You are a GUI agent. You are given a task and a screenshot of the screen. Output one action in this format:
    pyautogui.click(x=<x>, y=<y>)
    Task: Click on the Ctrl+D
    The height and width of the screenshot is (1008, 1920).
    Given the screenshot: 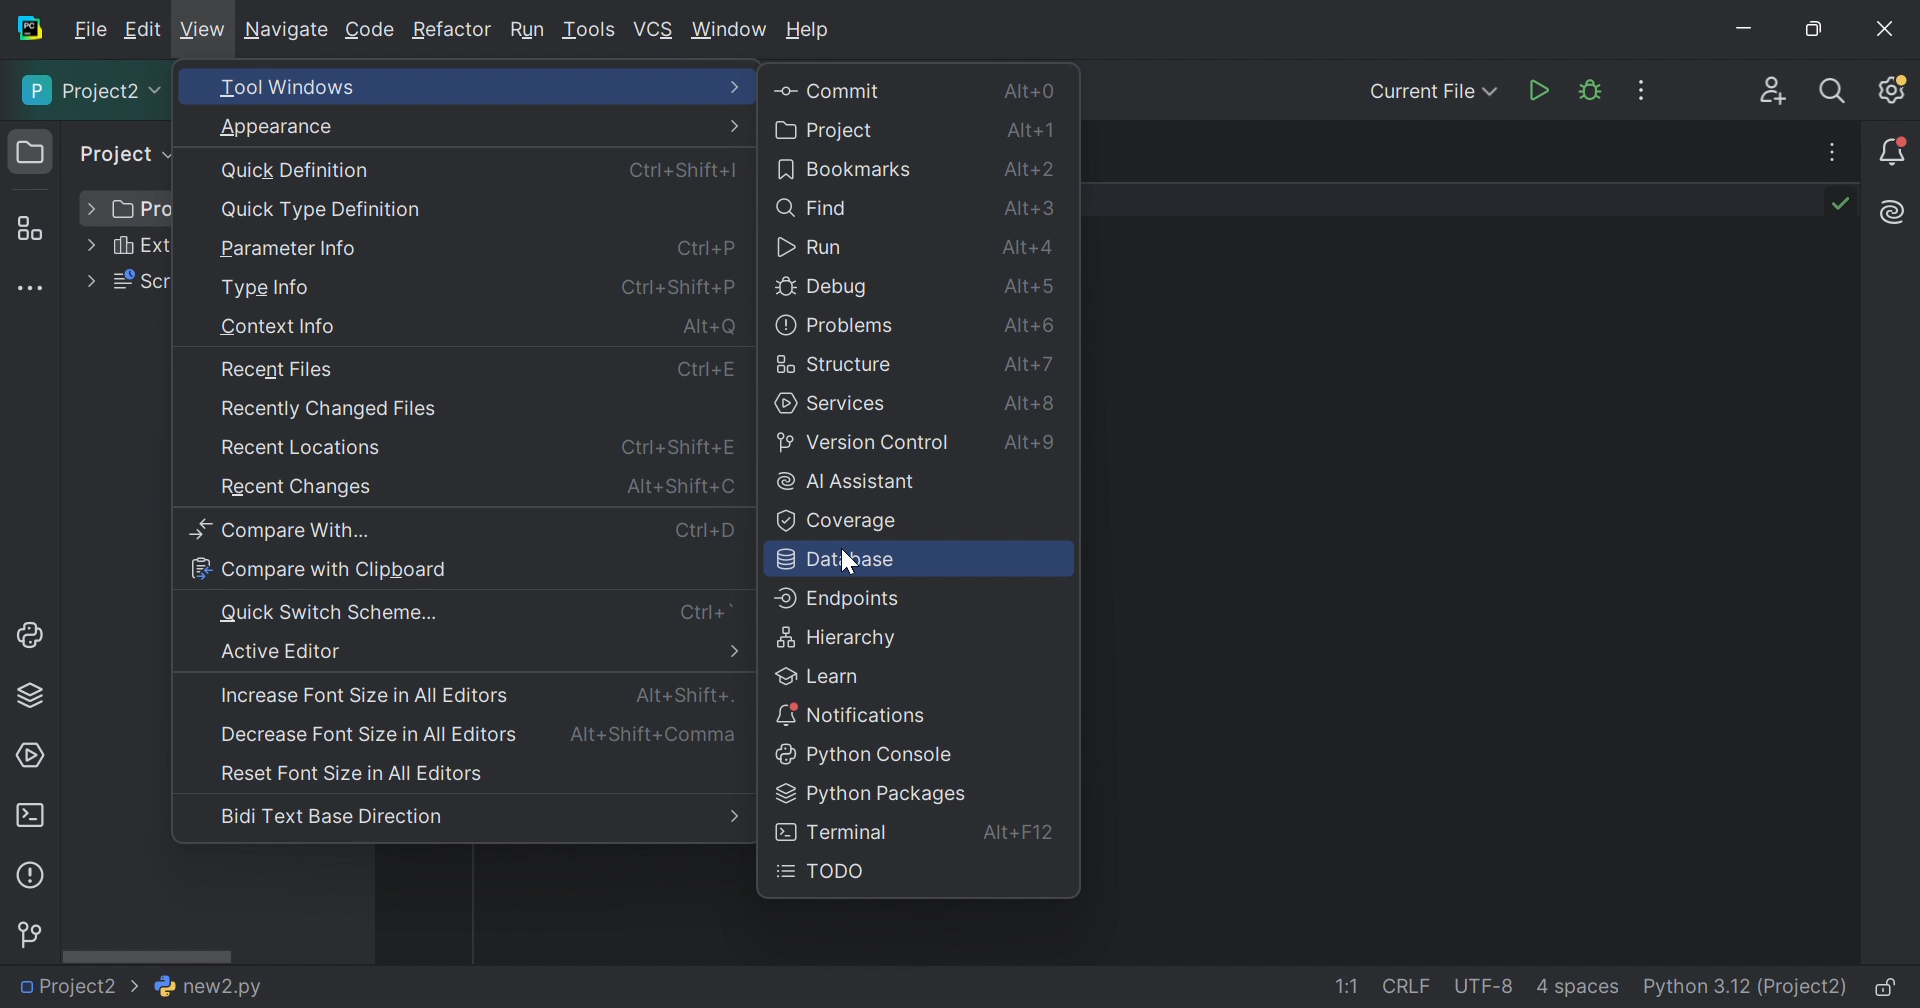 What is the action you would take?
    pyautogui.click(x=706, y=535)
    